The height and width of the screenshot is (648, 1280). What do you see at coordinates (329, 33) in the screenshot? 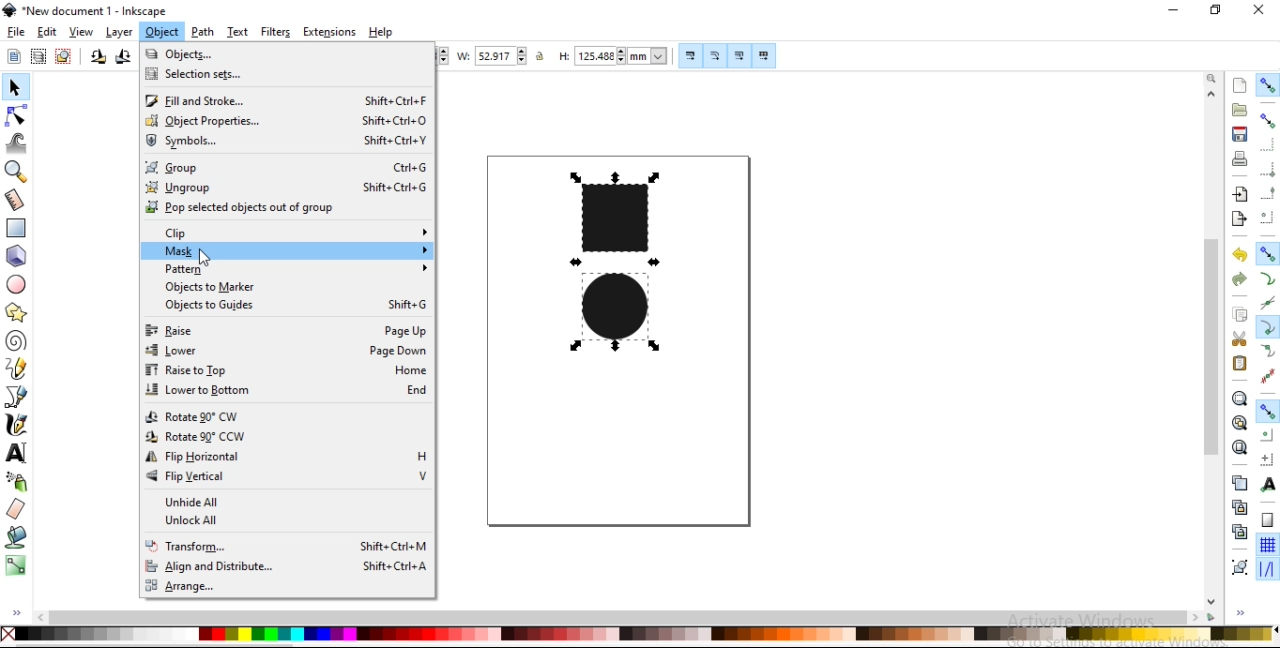
I see `extensions` at bounding box center [329, 33].